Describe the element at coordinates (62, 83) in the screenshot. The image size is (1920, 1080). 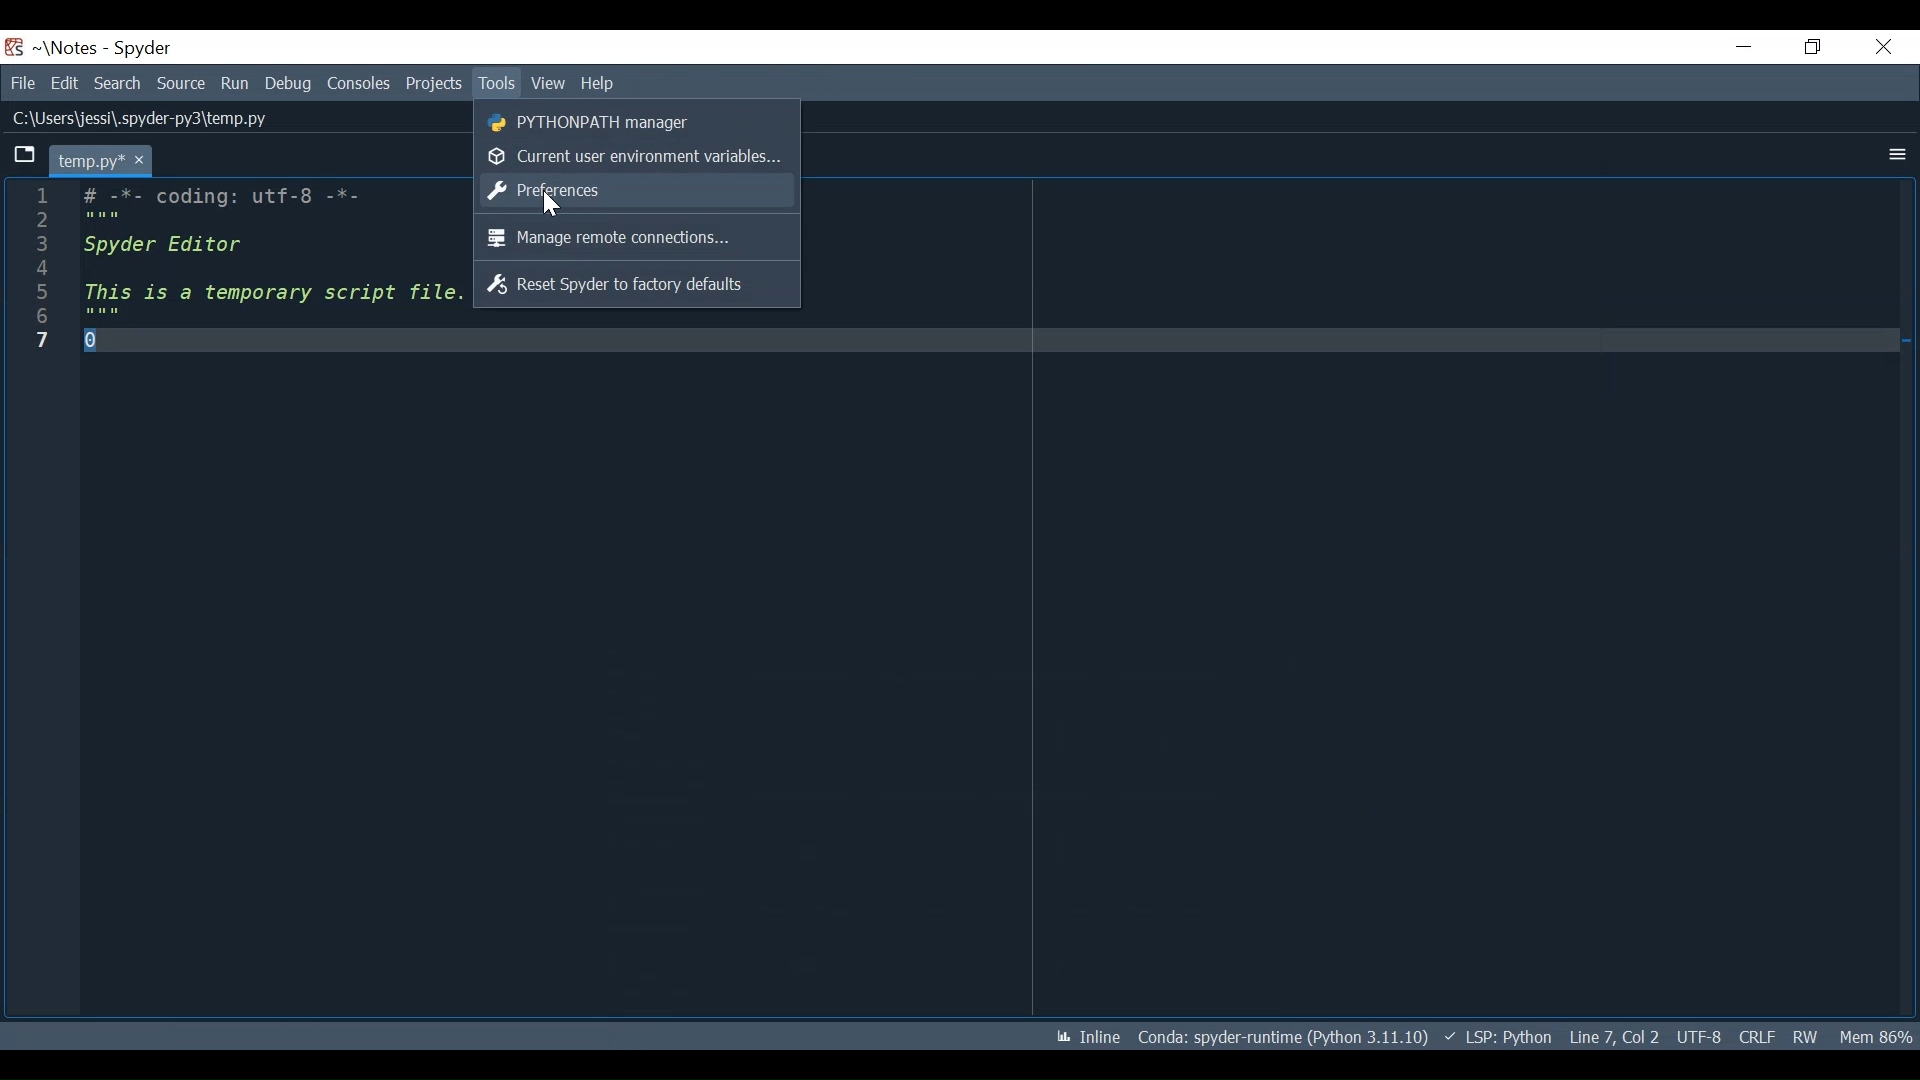
I see `Edit` at that location.